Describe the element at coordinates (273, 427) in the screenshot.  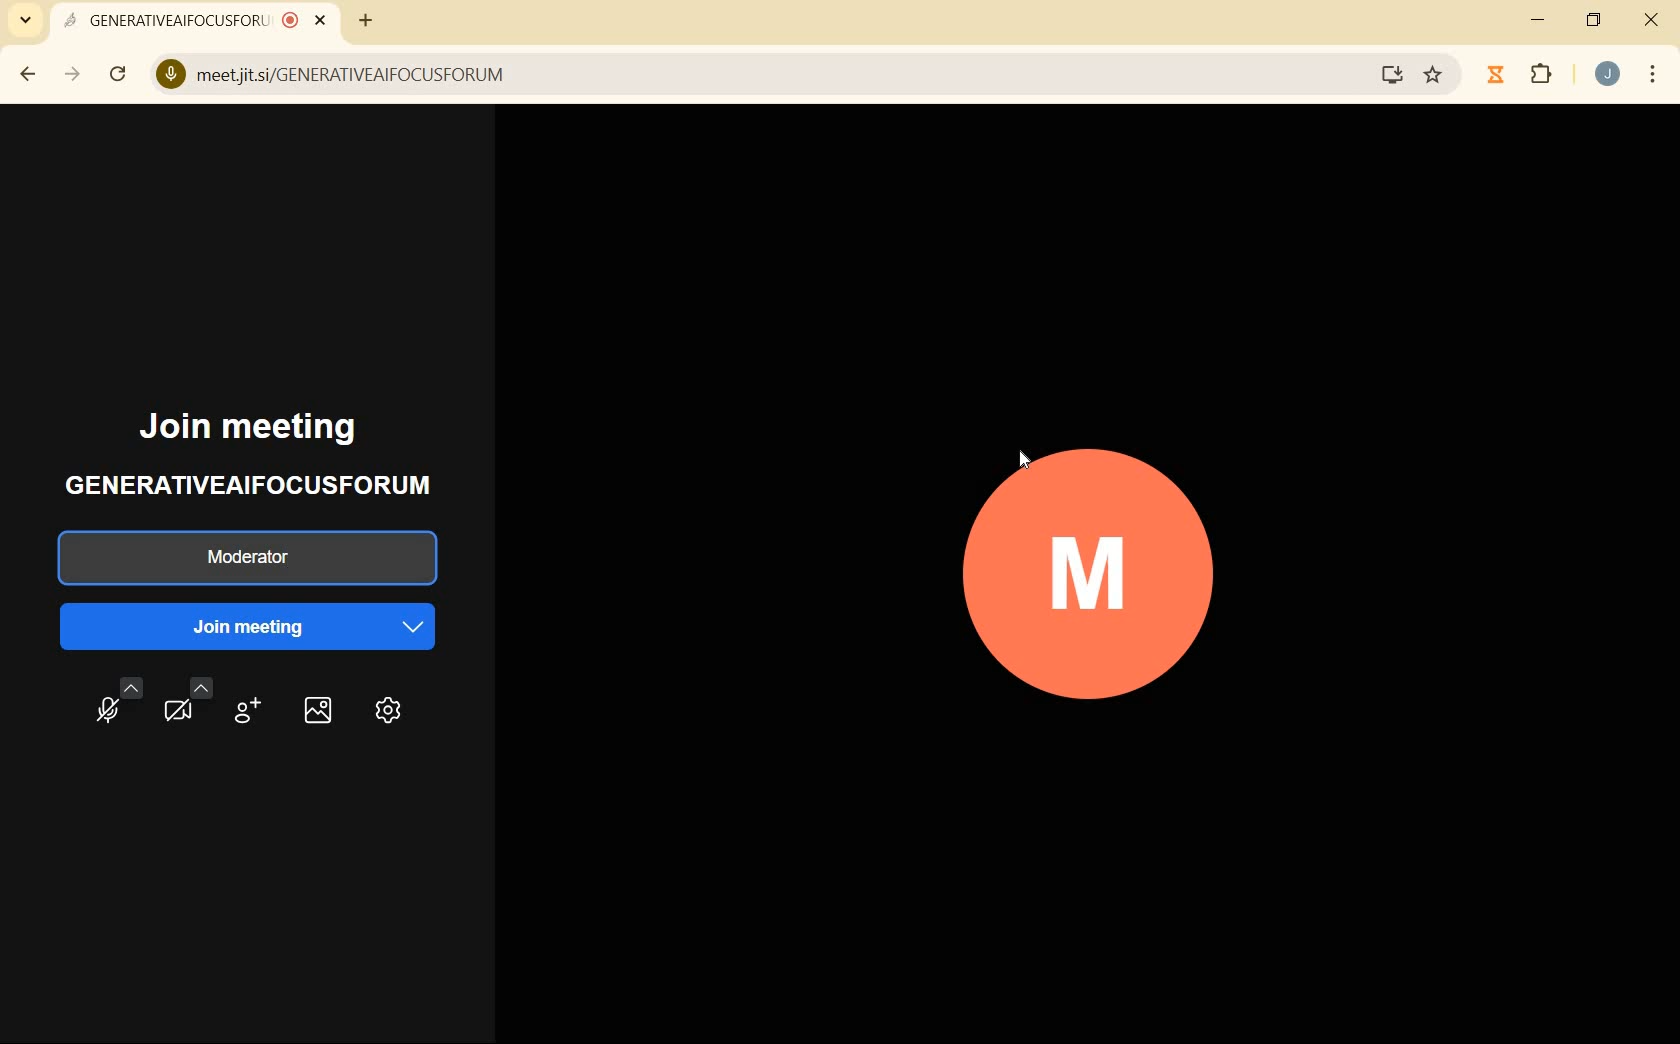
I see `JOIN MEETING` at that location.